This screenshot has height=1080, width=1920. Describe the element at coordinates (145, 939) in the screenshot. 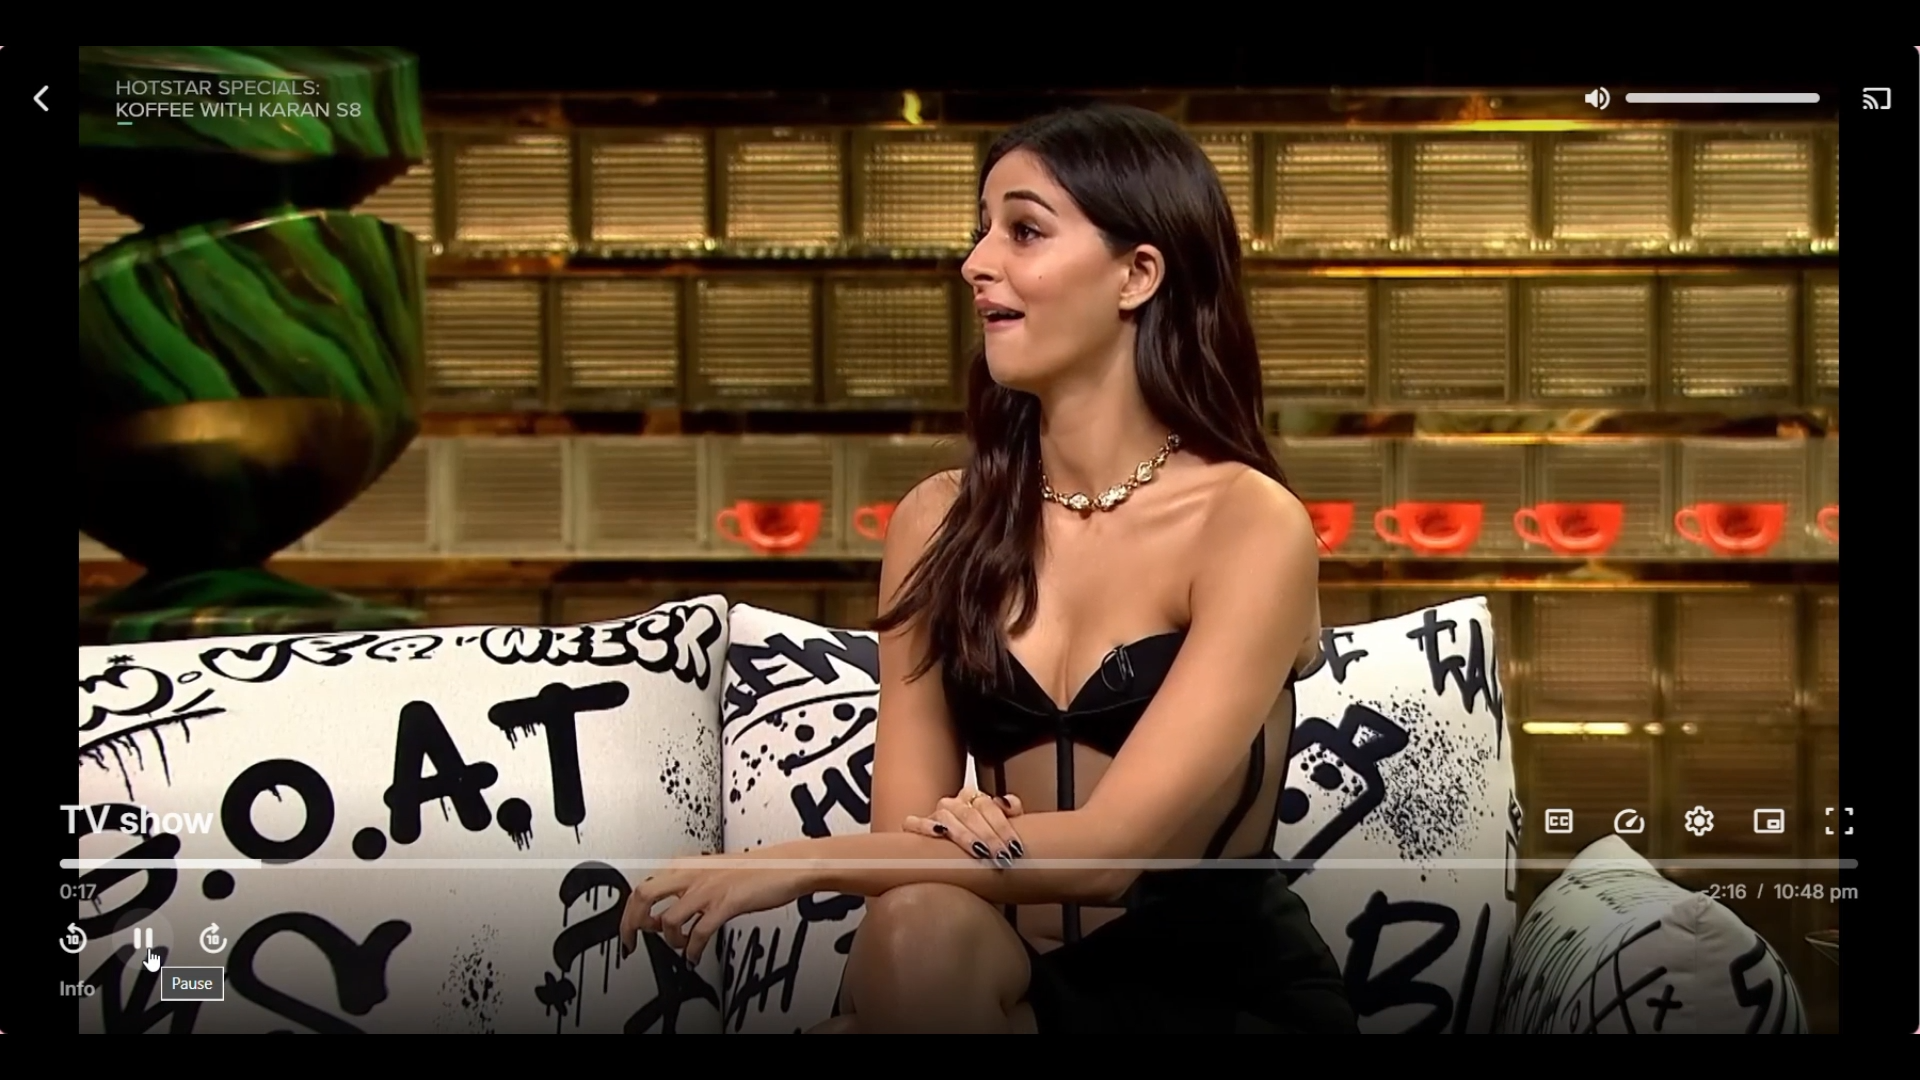

I see `Click to pause` at that location.